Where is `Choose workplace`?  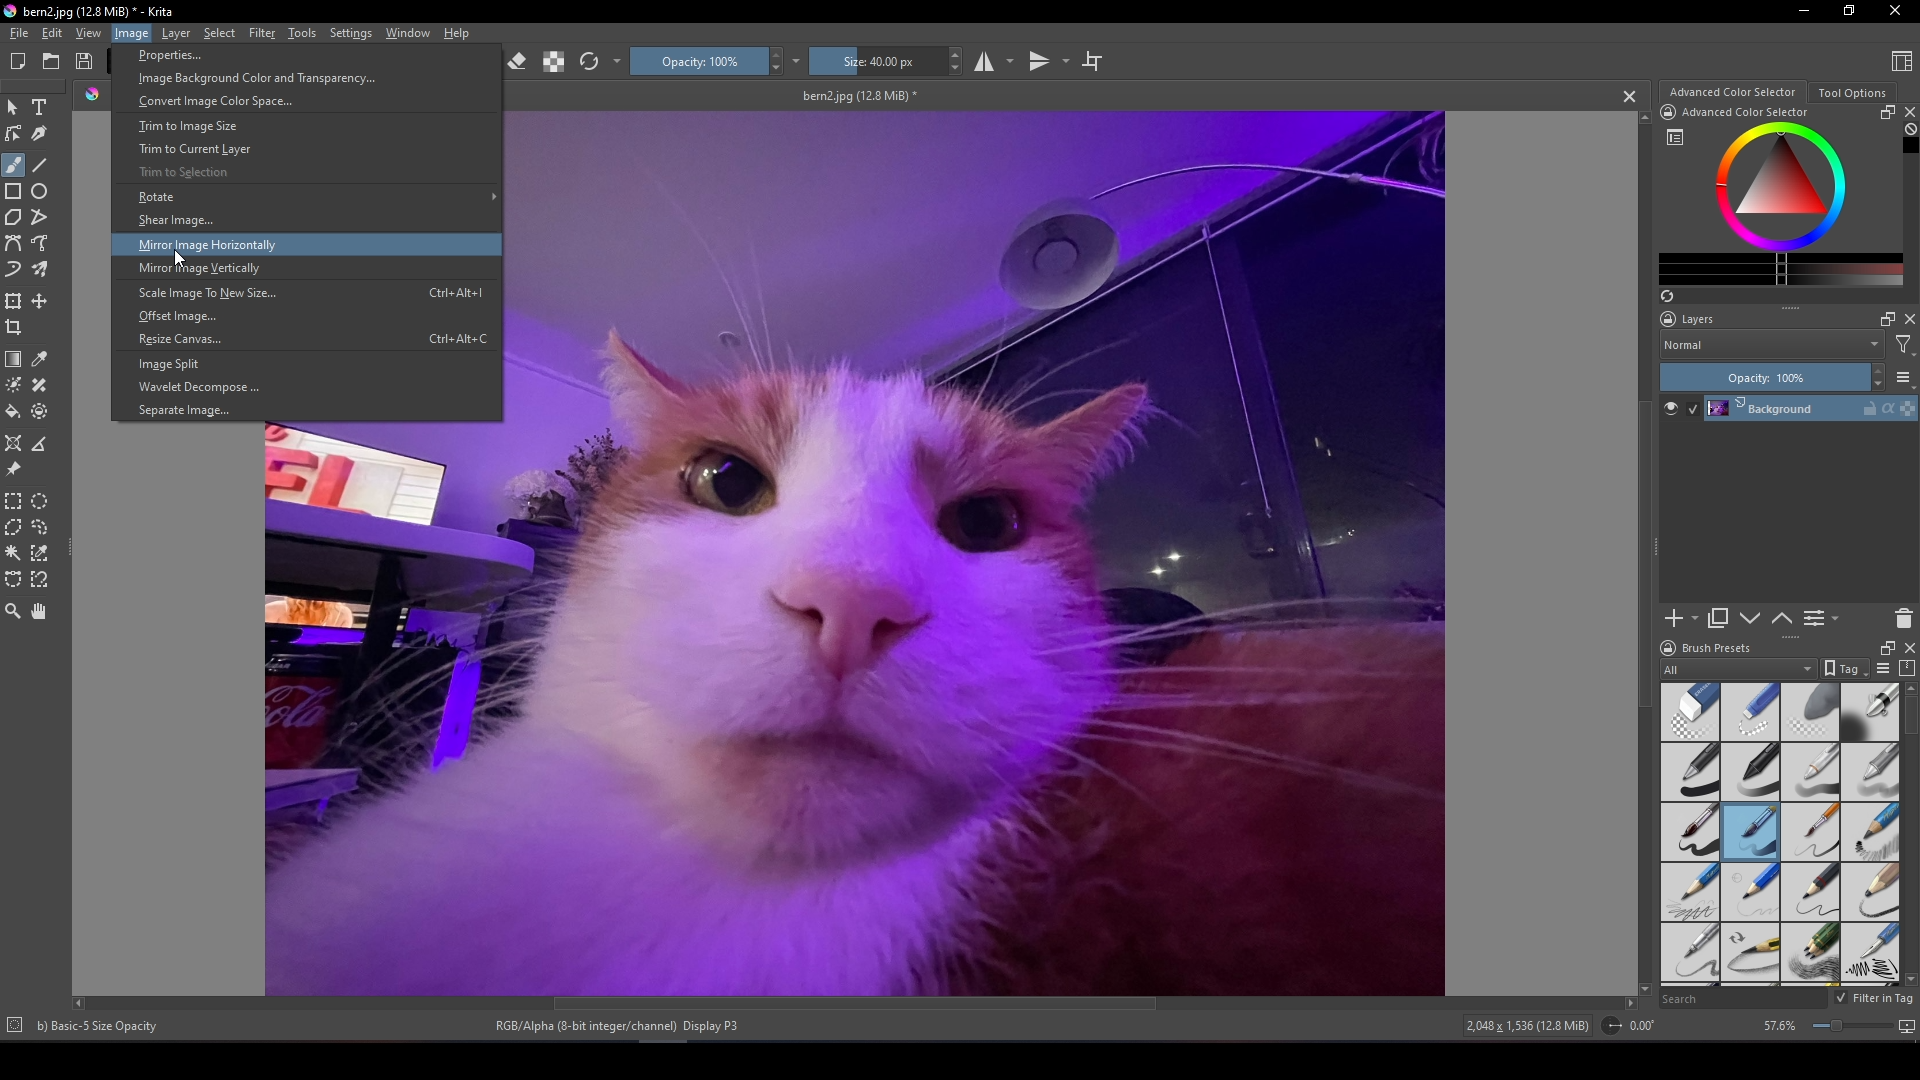 Choose workplace is located at coordinates (1900, 61).